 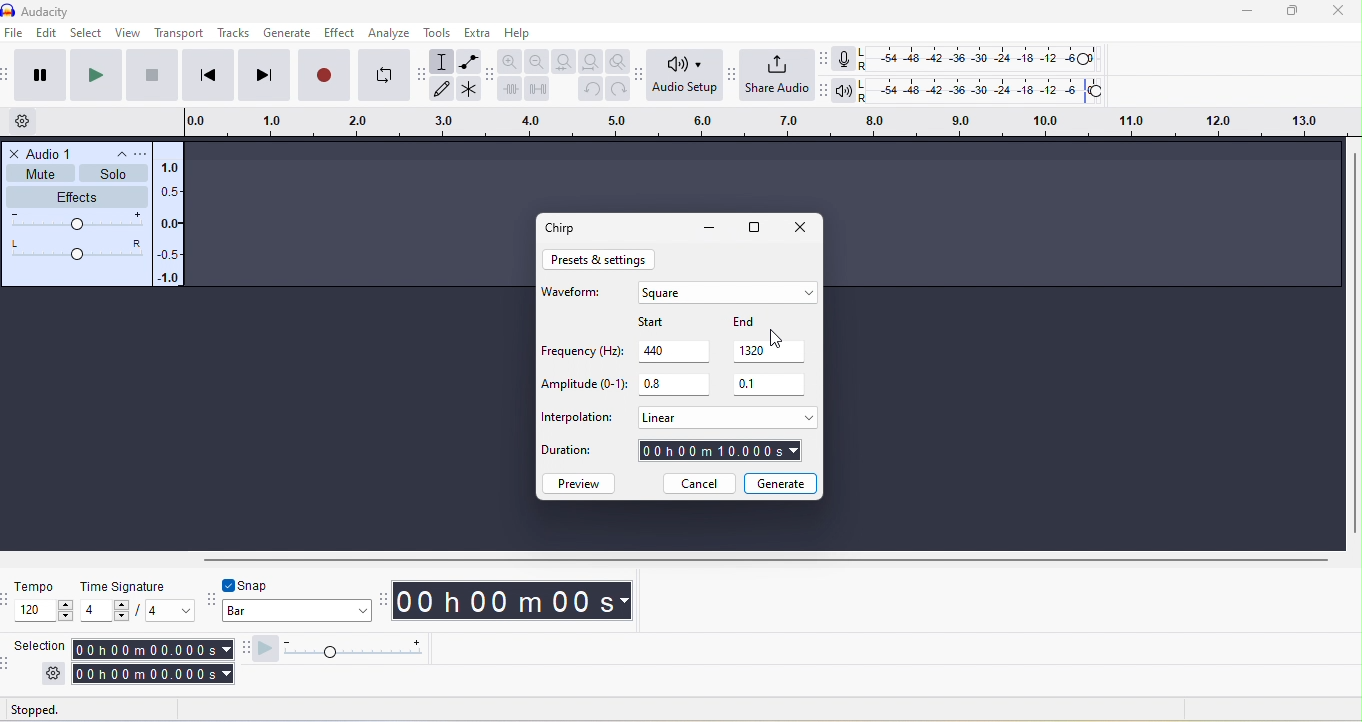 What do you see at coordinates (619, 89) in the screenshot?
I see `redo` at bounding box center [619, 89].